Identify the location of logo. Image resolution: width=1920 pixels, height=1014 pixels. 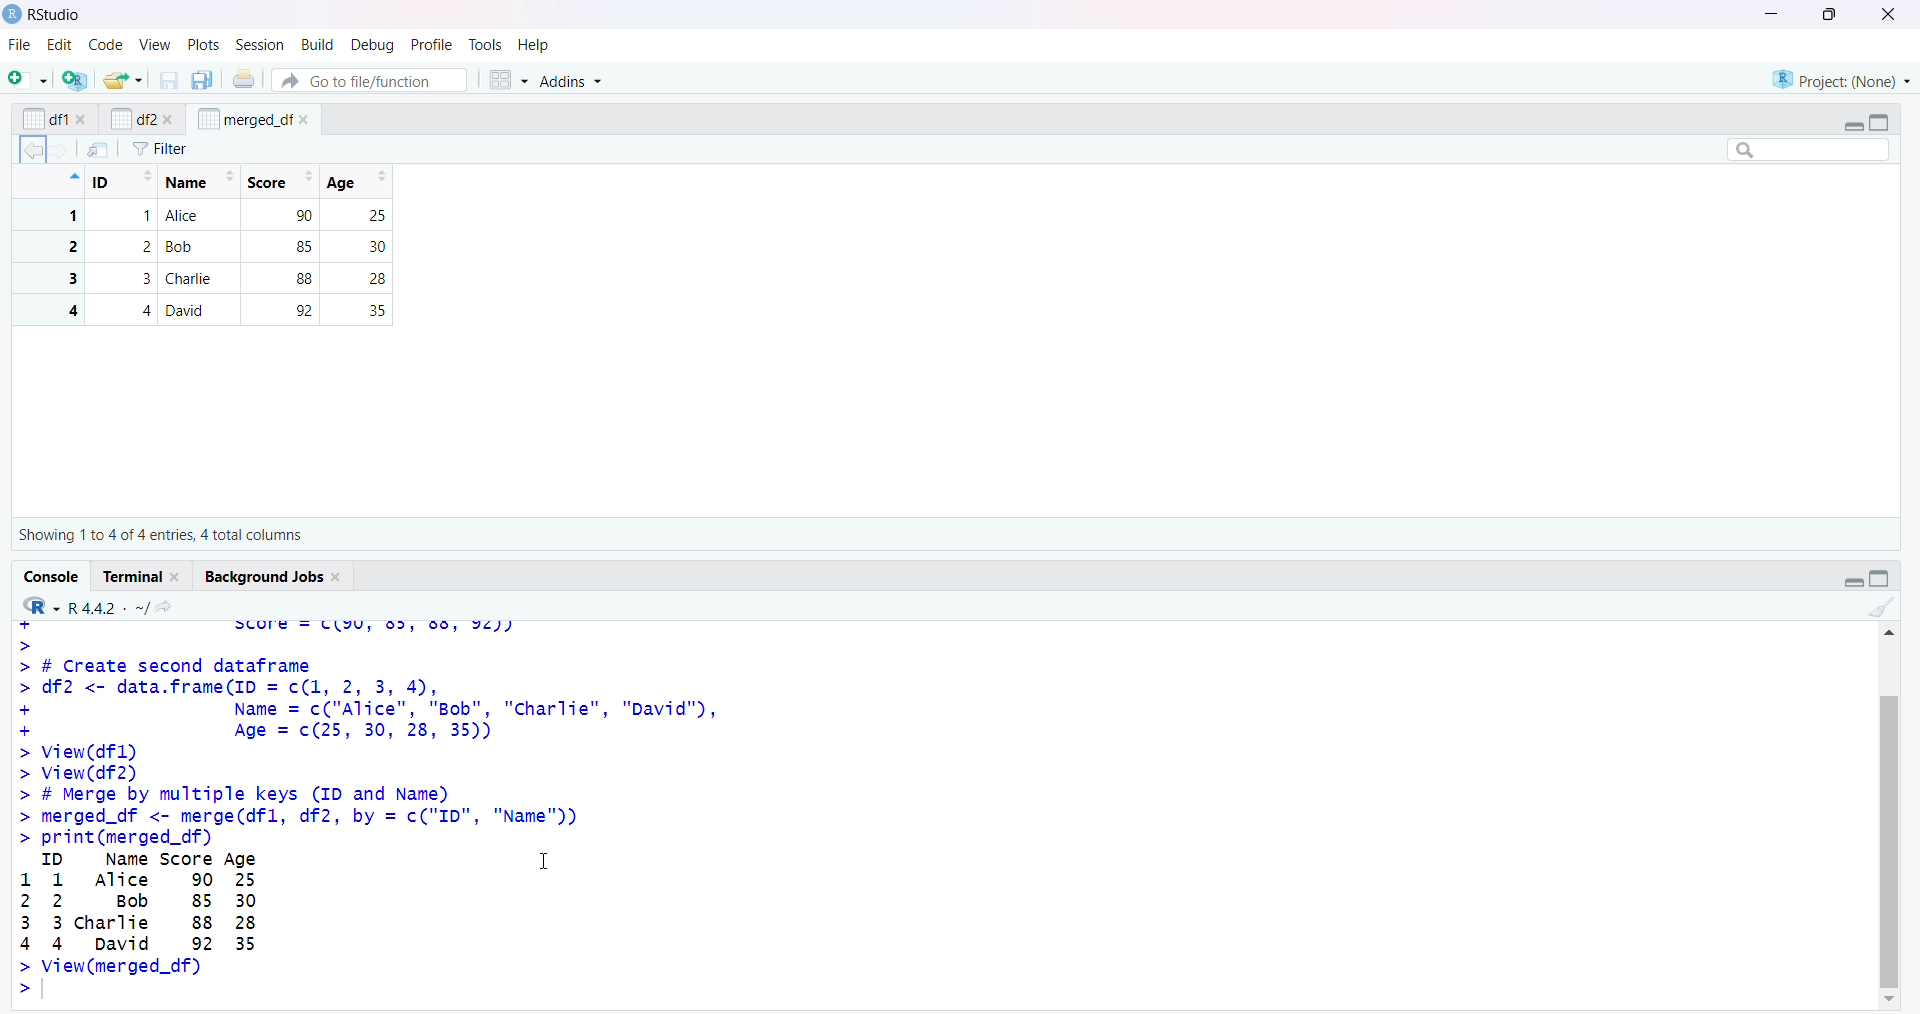
(14, 15).